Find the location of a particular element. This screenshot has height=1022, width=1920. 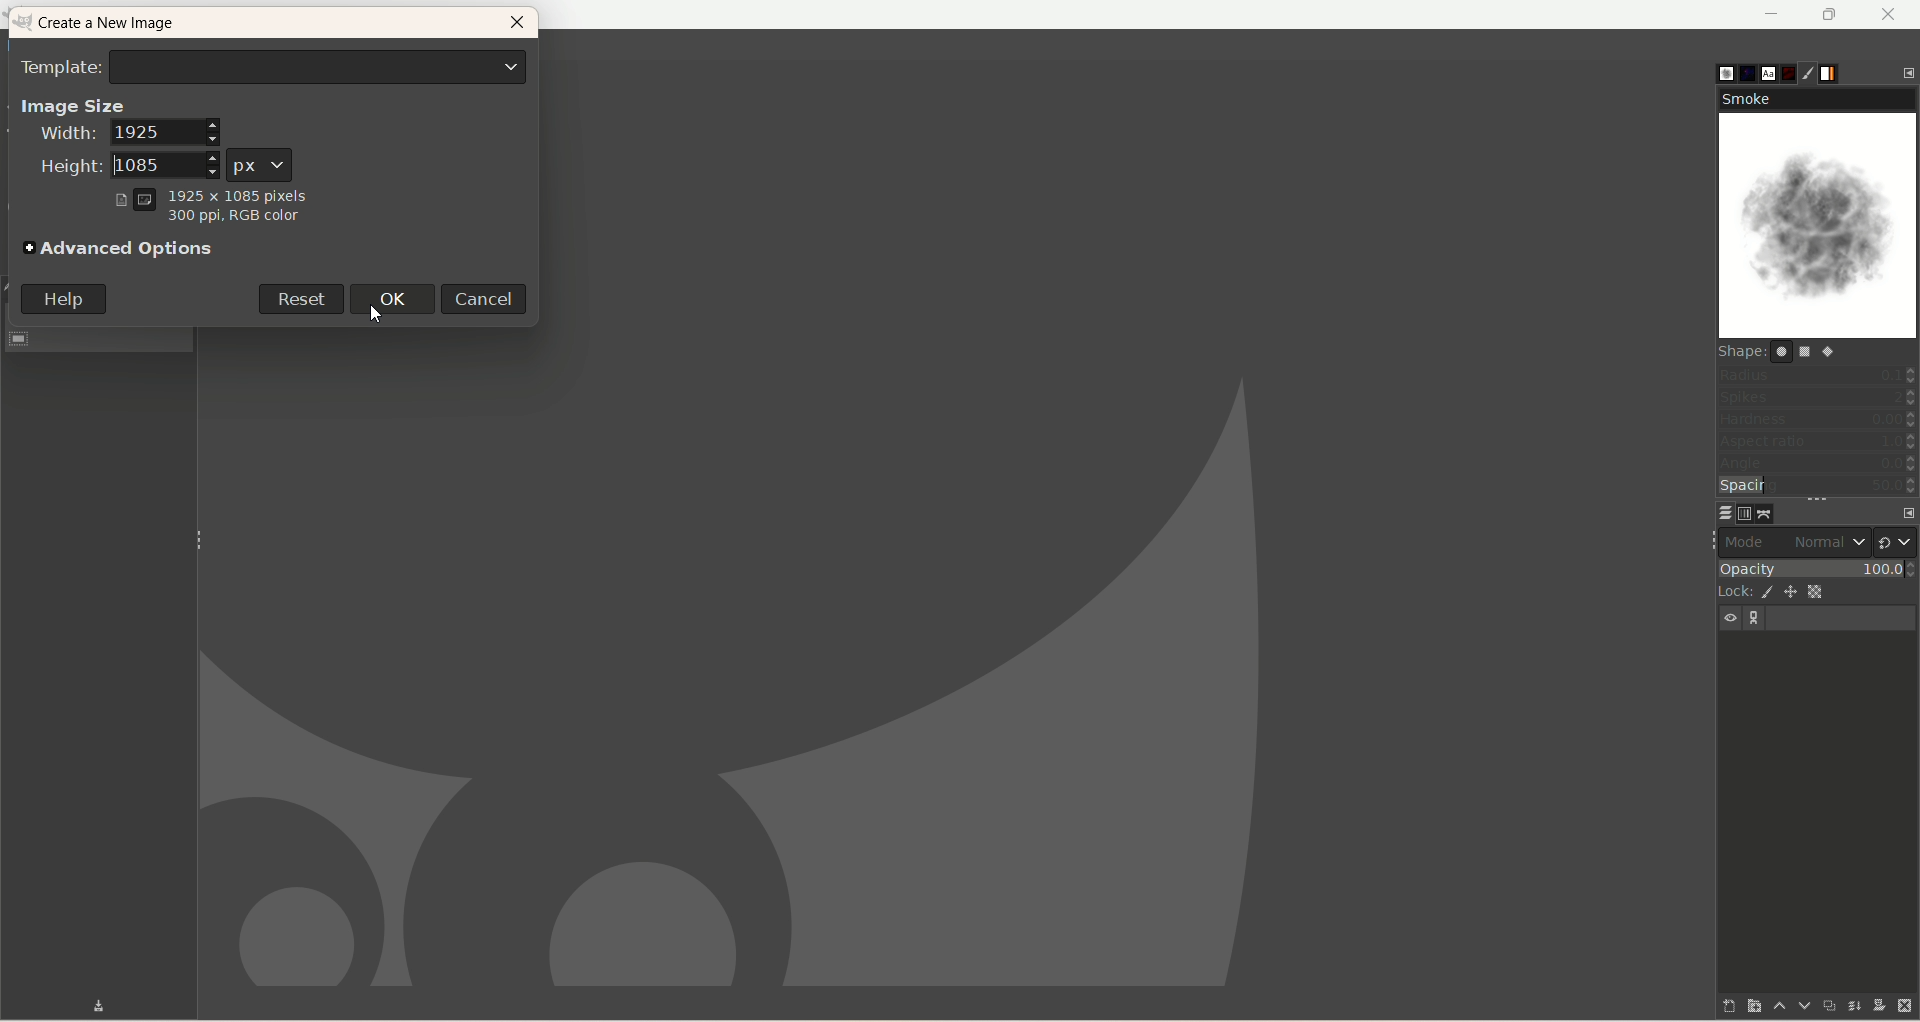

create a new layer with last used values is located at coordinates (1713, 1005).